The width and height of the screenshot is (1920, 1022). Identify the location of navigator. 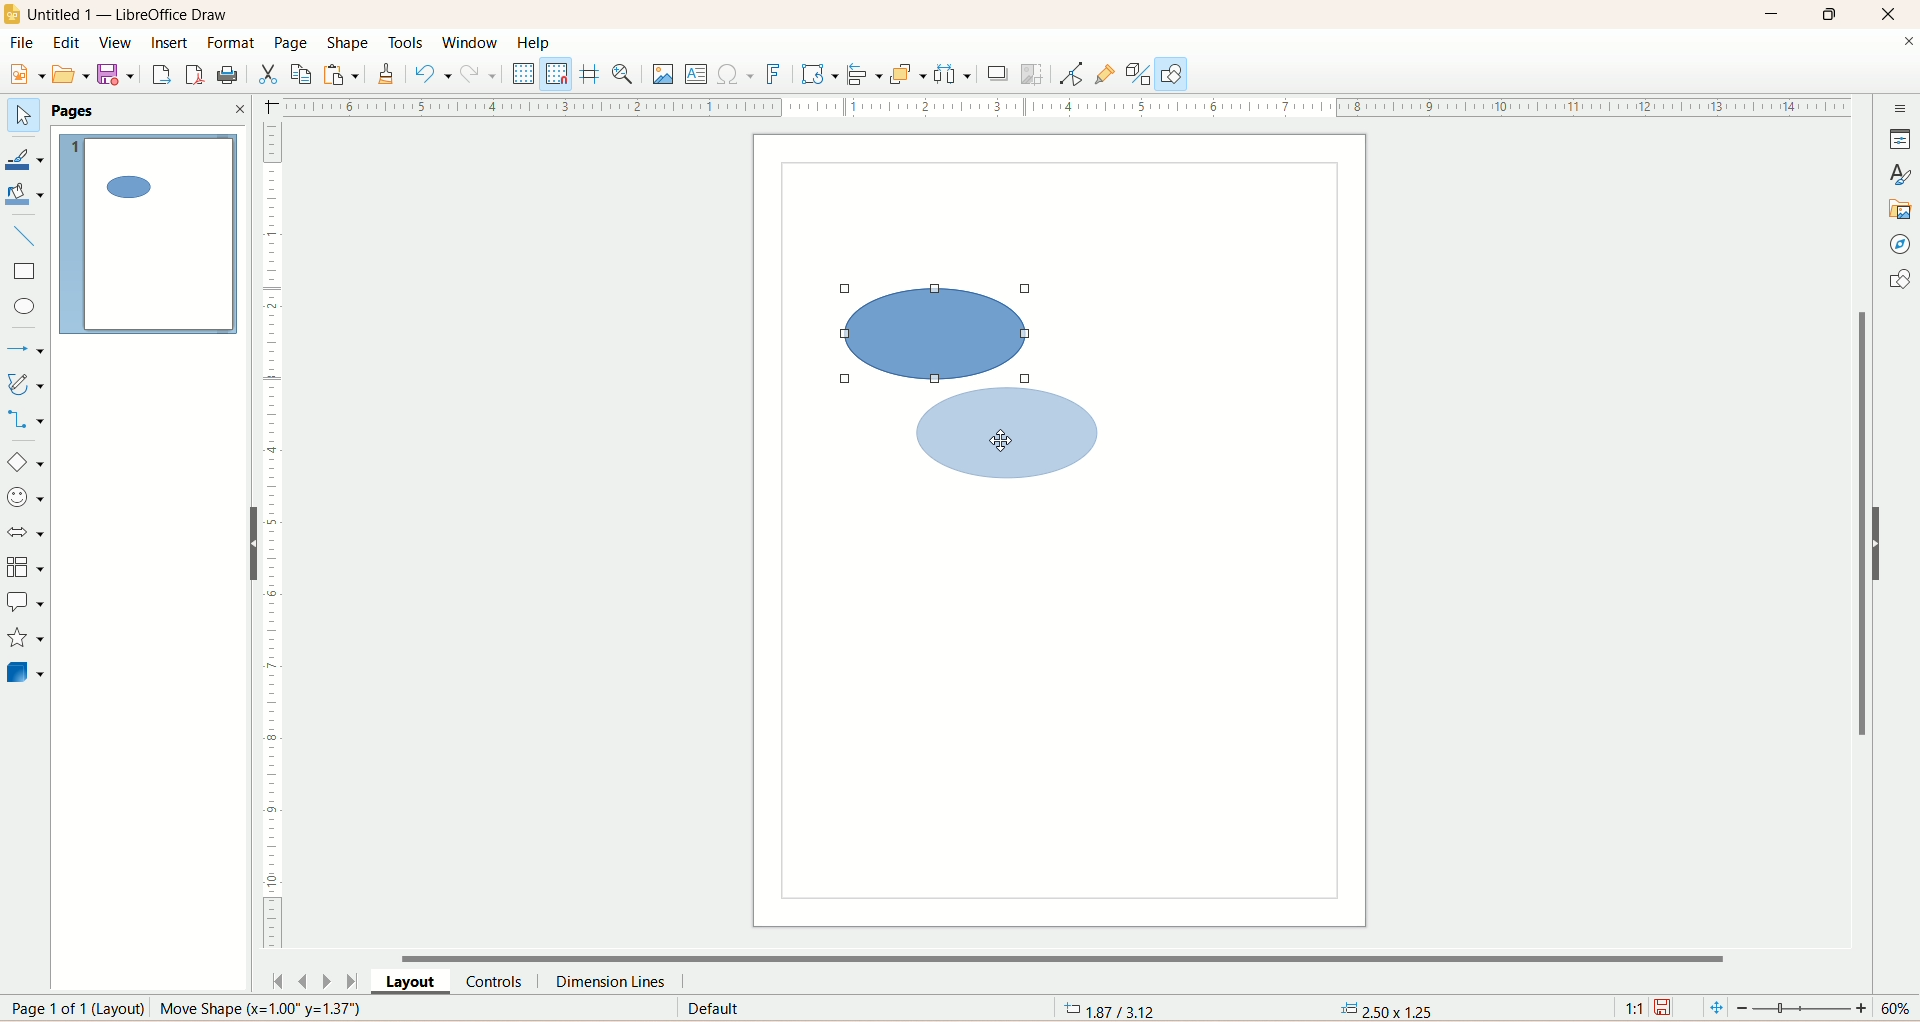
(1903, 246).